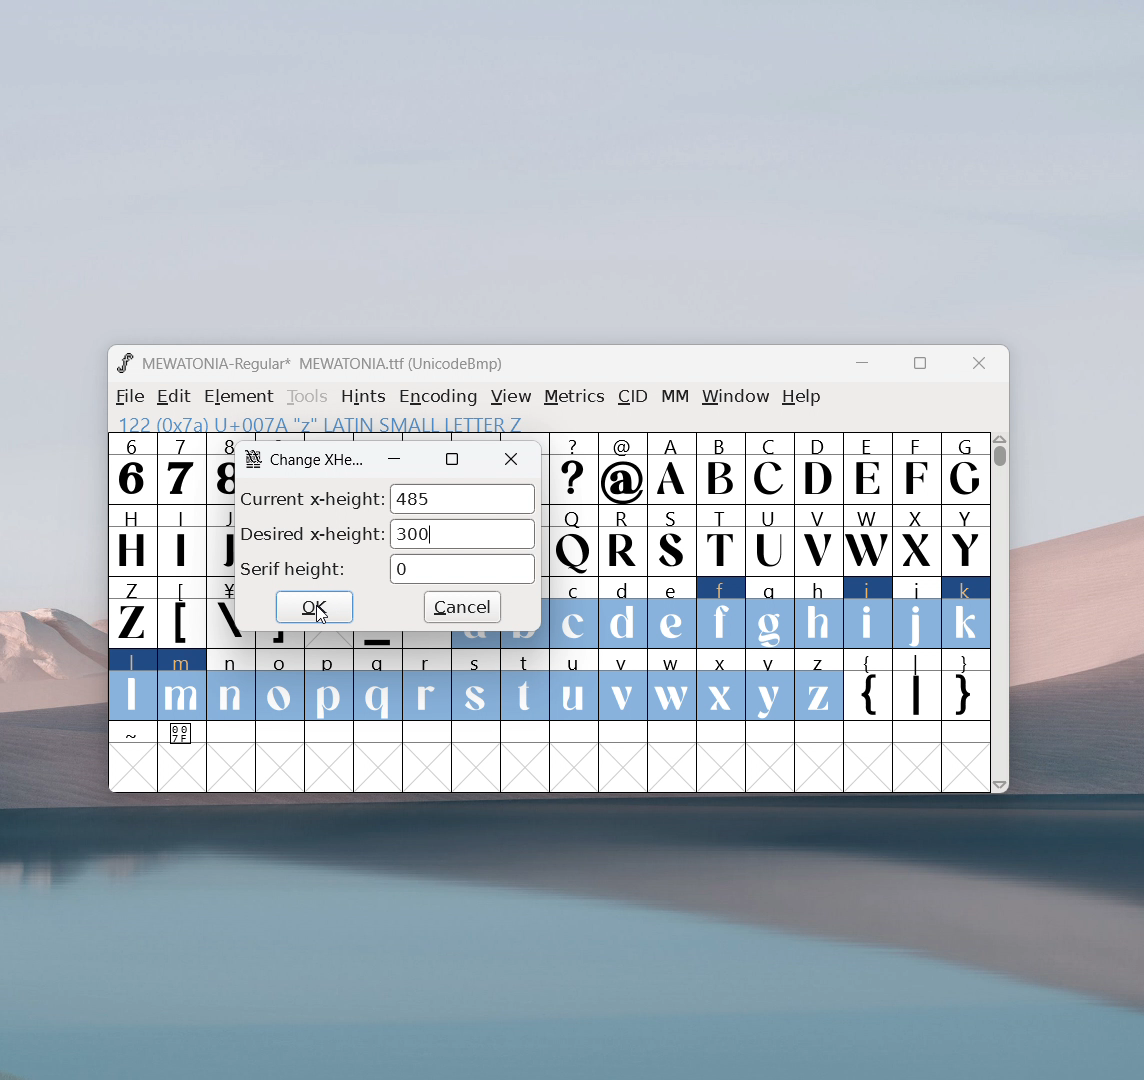 The image size is (1144, 1080). I want to click on R, so click(622, 542).